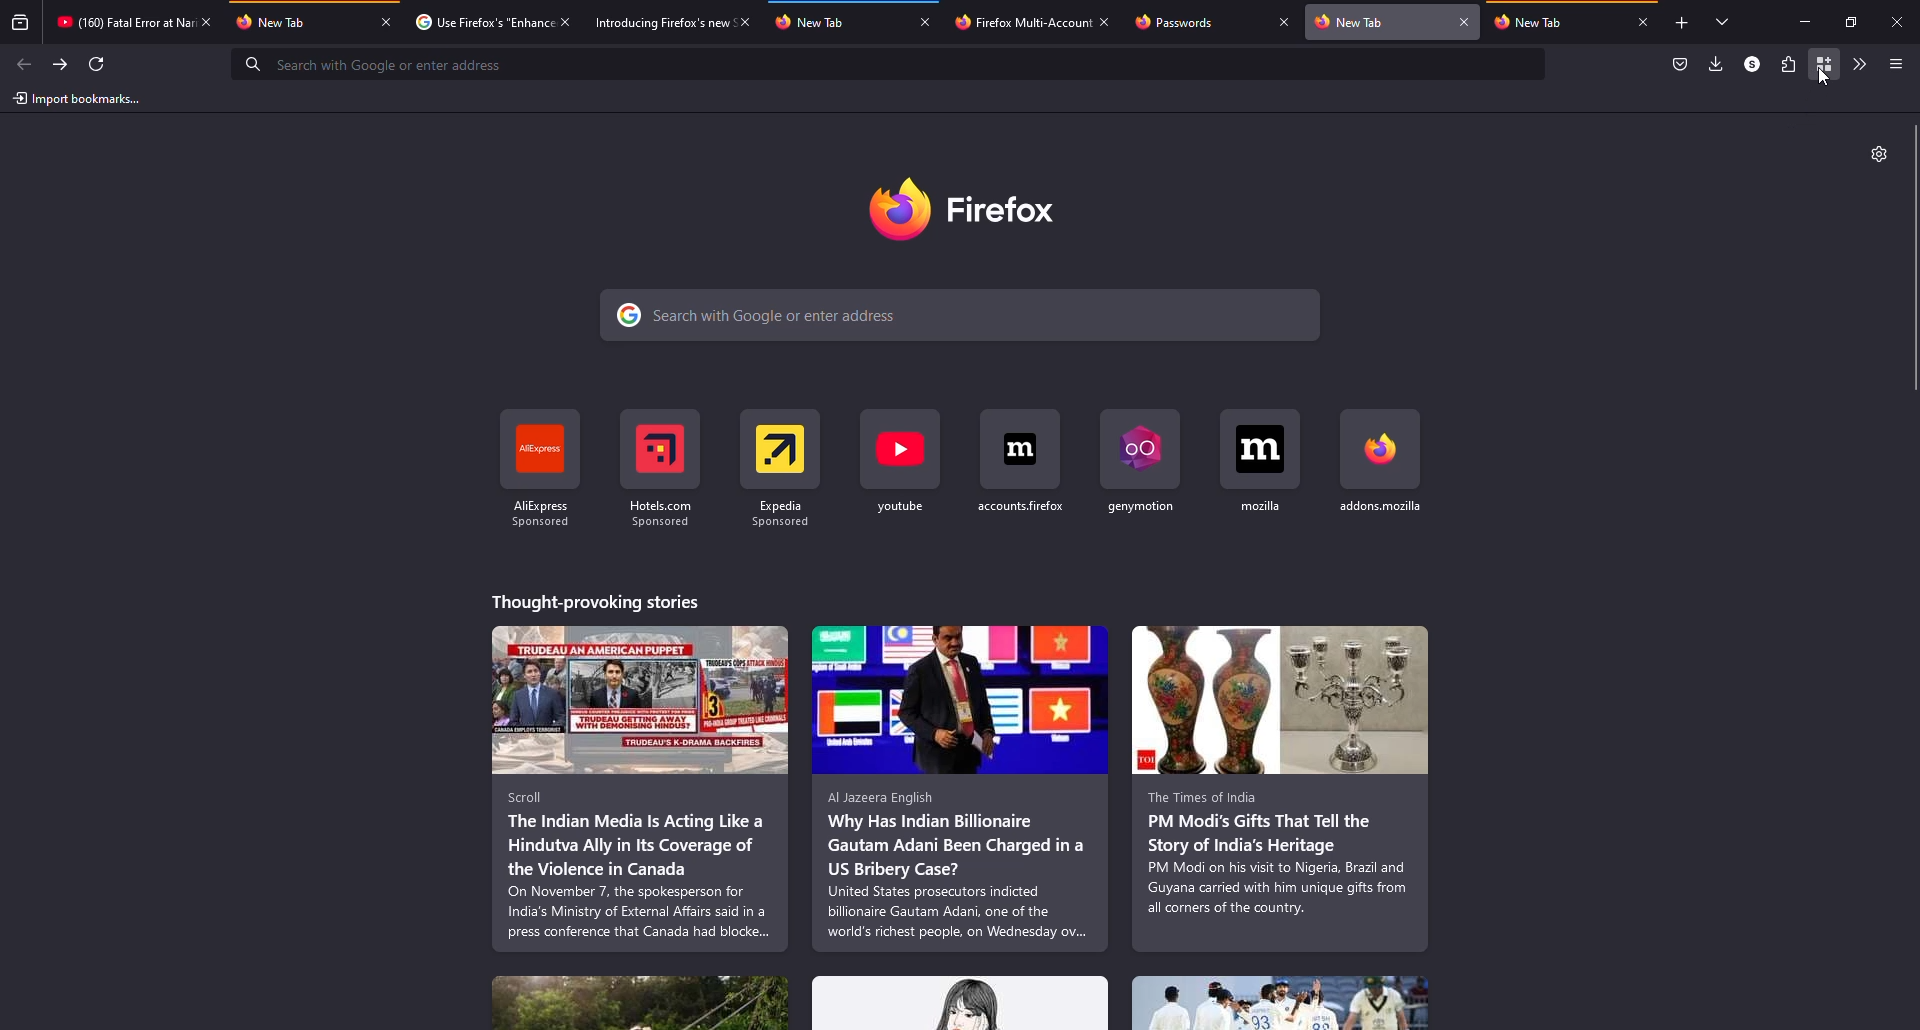 This screenshot has width=1920, height=1030. Describe the element at coordinates (928, 23) in the screenshot. I see `close` at that location.